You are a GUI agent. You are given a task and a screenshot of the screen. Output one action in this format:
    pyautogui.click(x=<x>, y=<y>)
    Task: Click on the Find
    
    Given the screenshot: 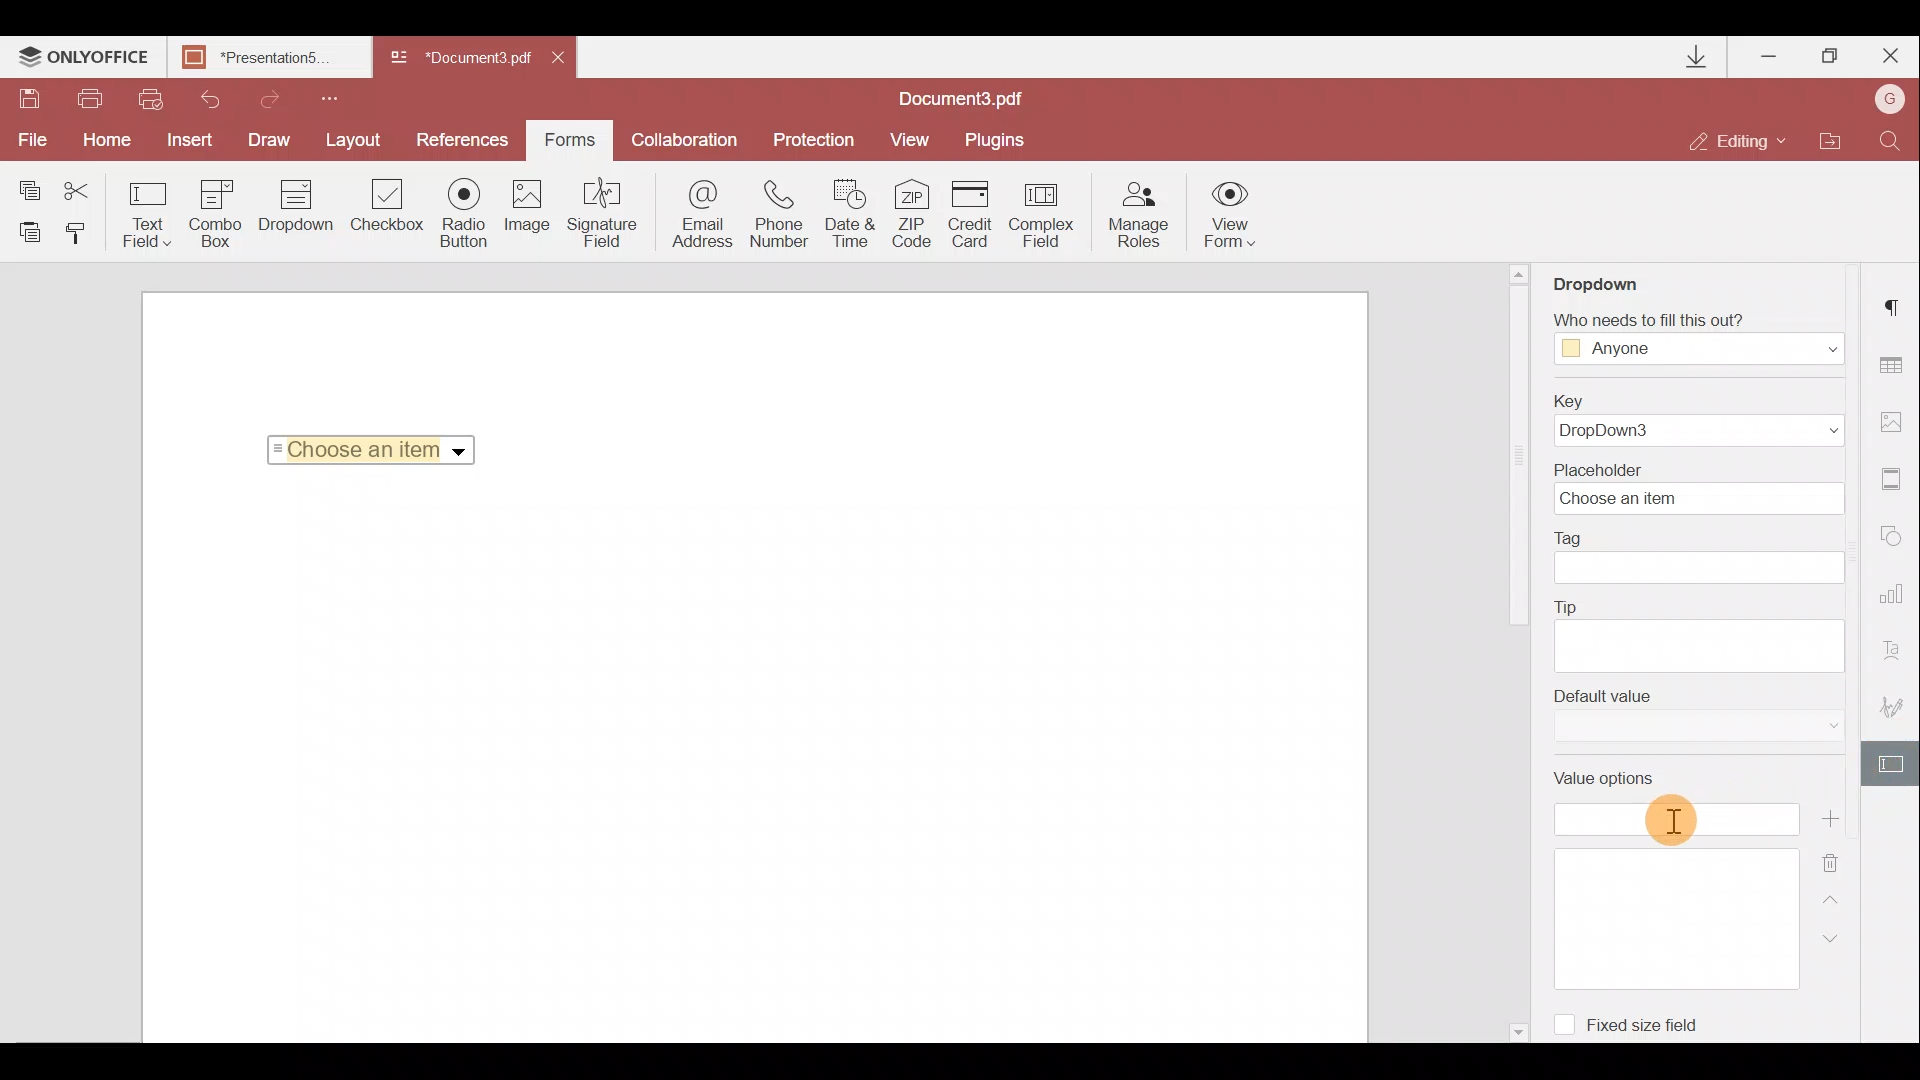 What is the action you would take?
    pyautogui.click(x=1894, y=140)
    